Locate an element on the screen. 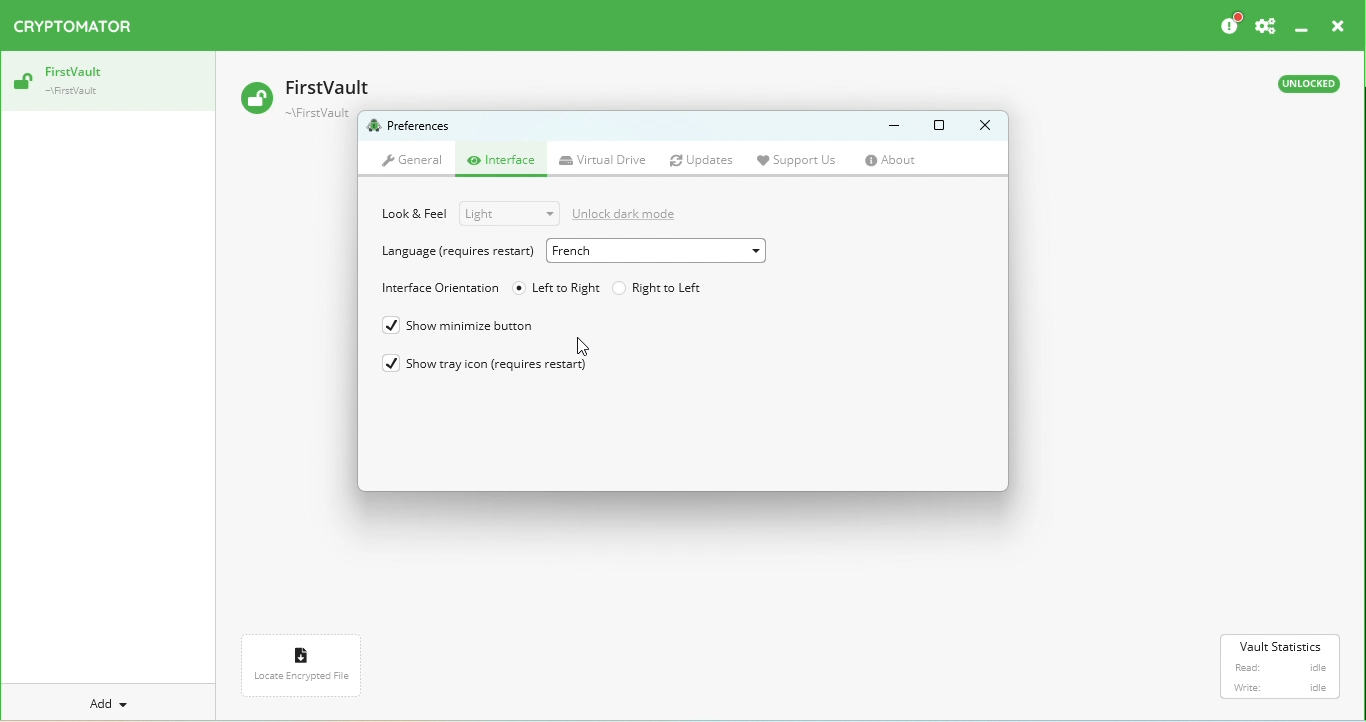  Minimize is located at coordinates (1303, 27).